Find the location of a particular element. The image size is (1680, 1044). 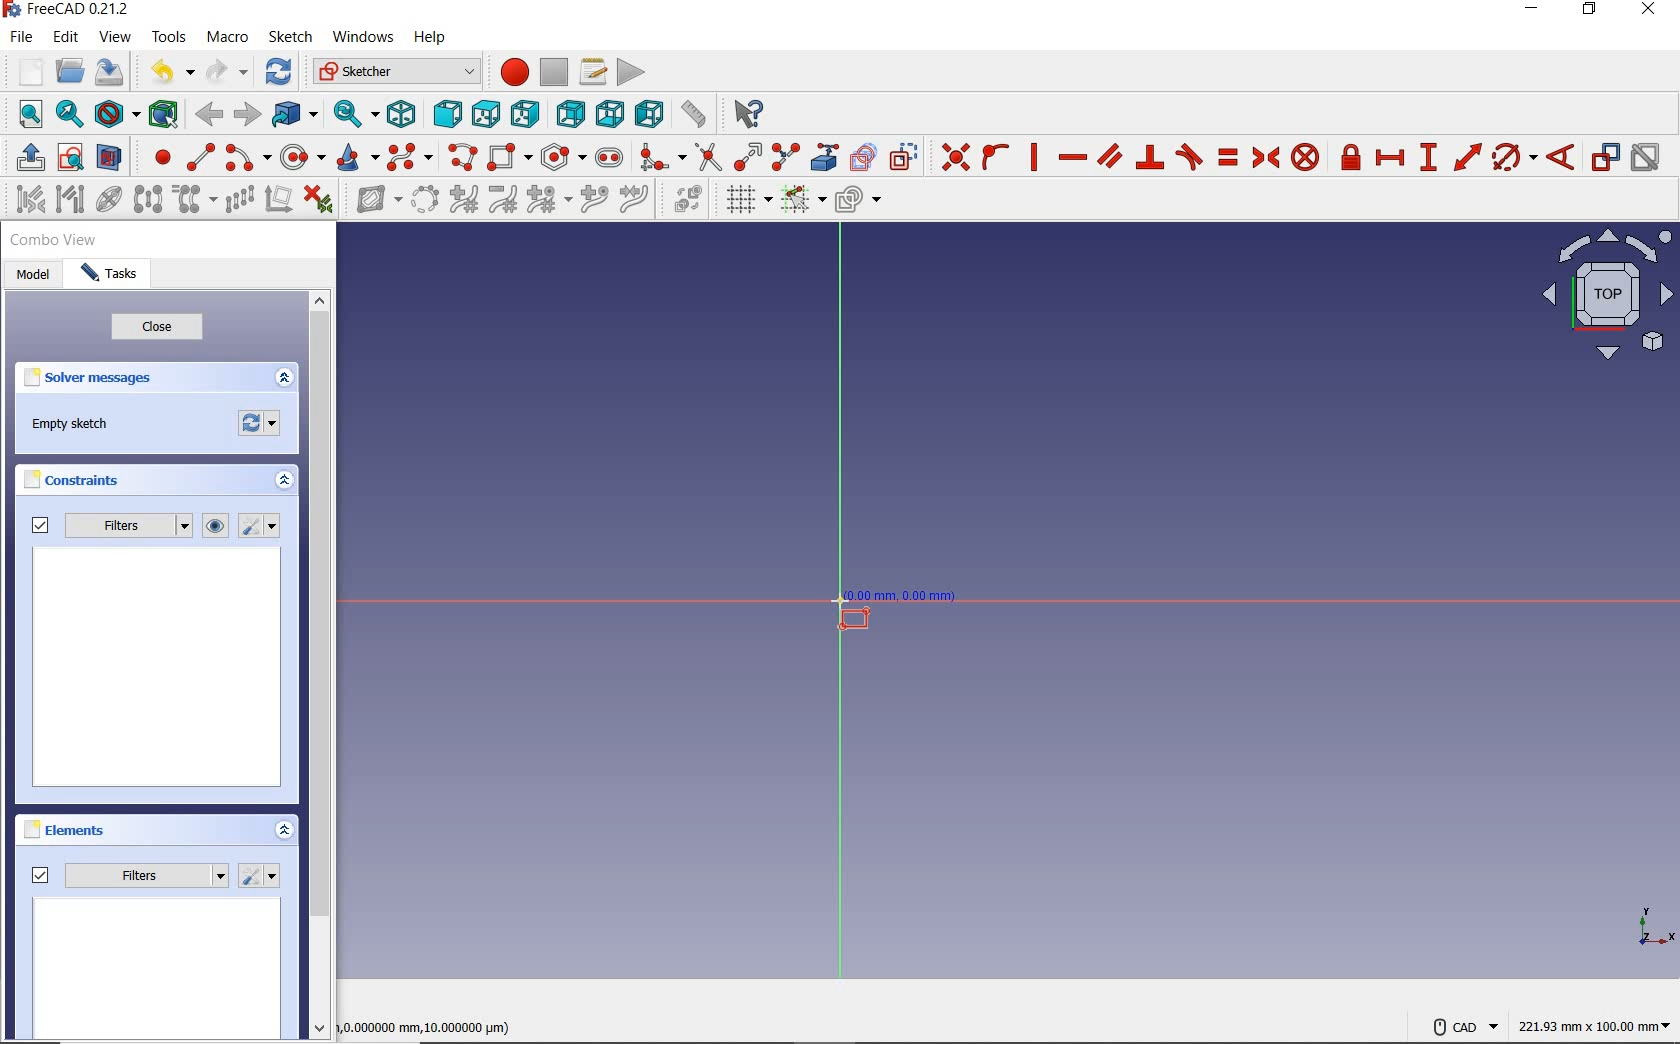

what's this? is located at coordinates (743, 116).